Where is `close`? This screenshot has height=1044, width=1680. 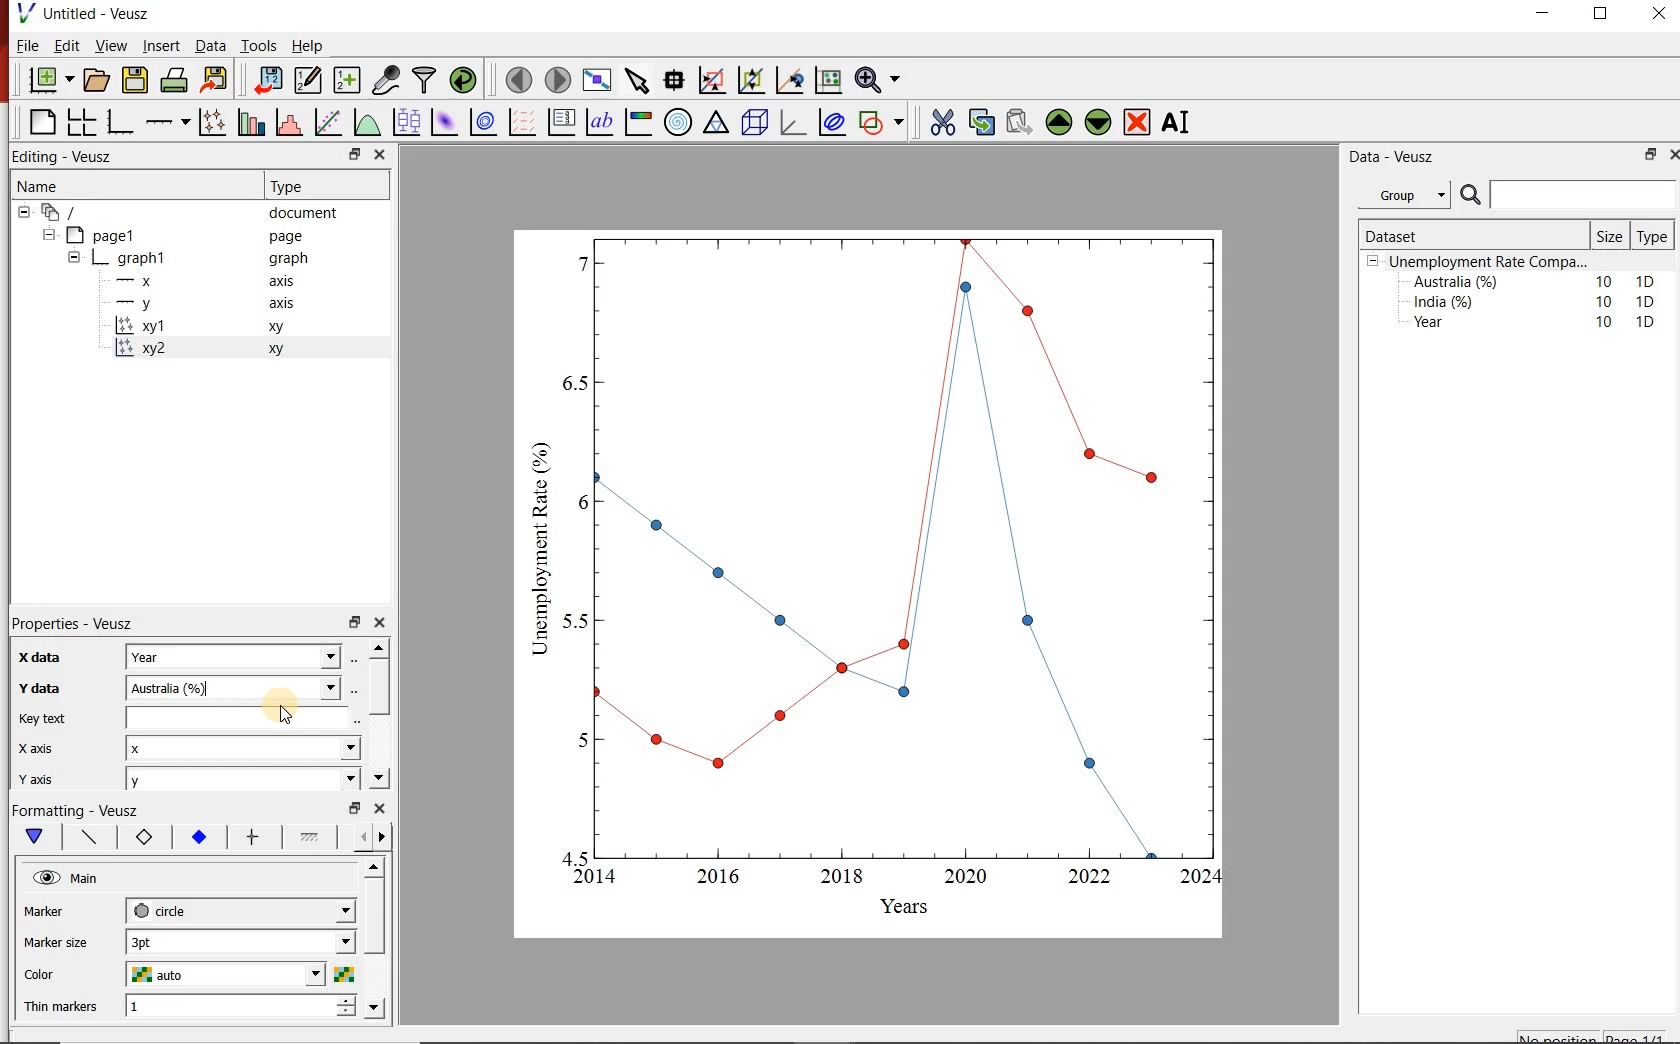
close is located at coordinates (381, 154).